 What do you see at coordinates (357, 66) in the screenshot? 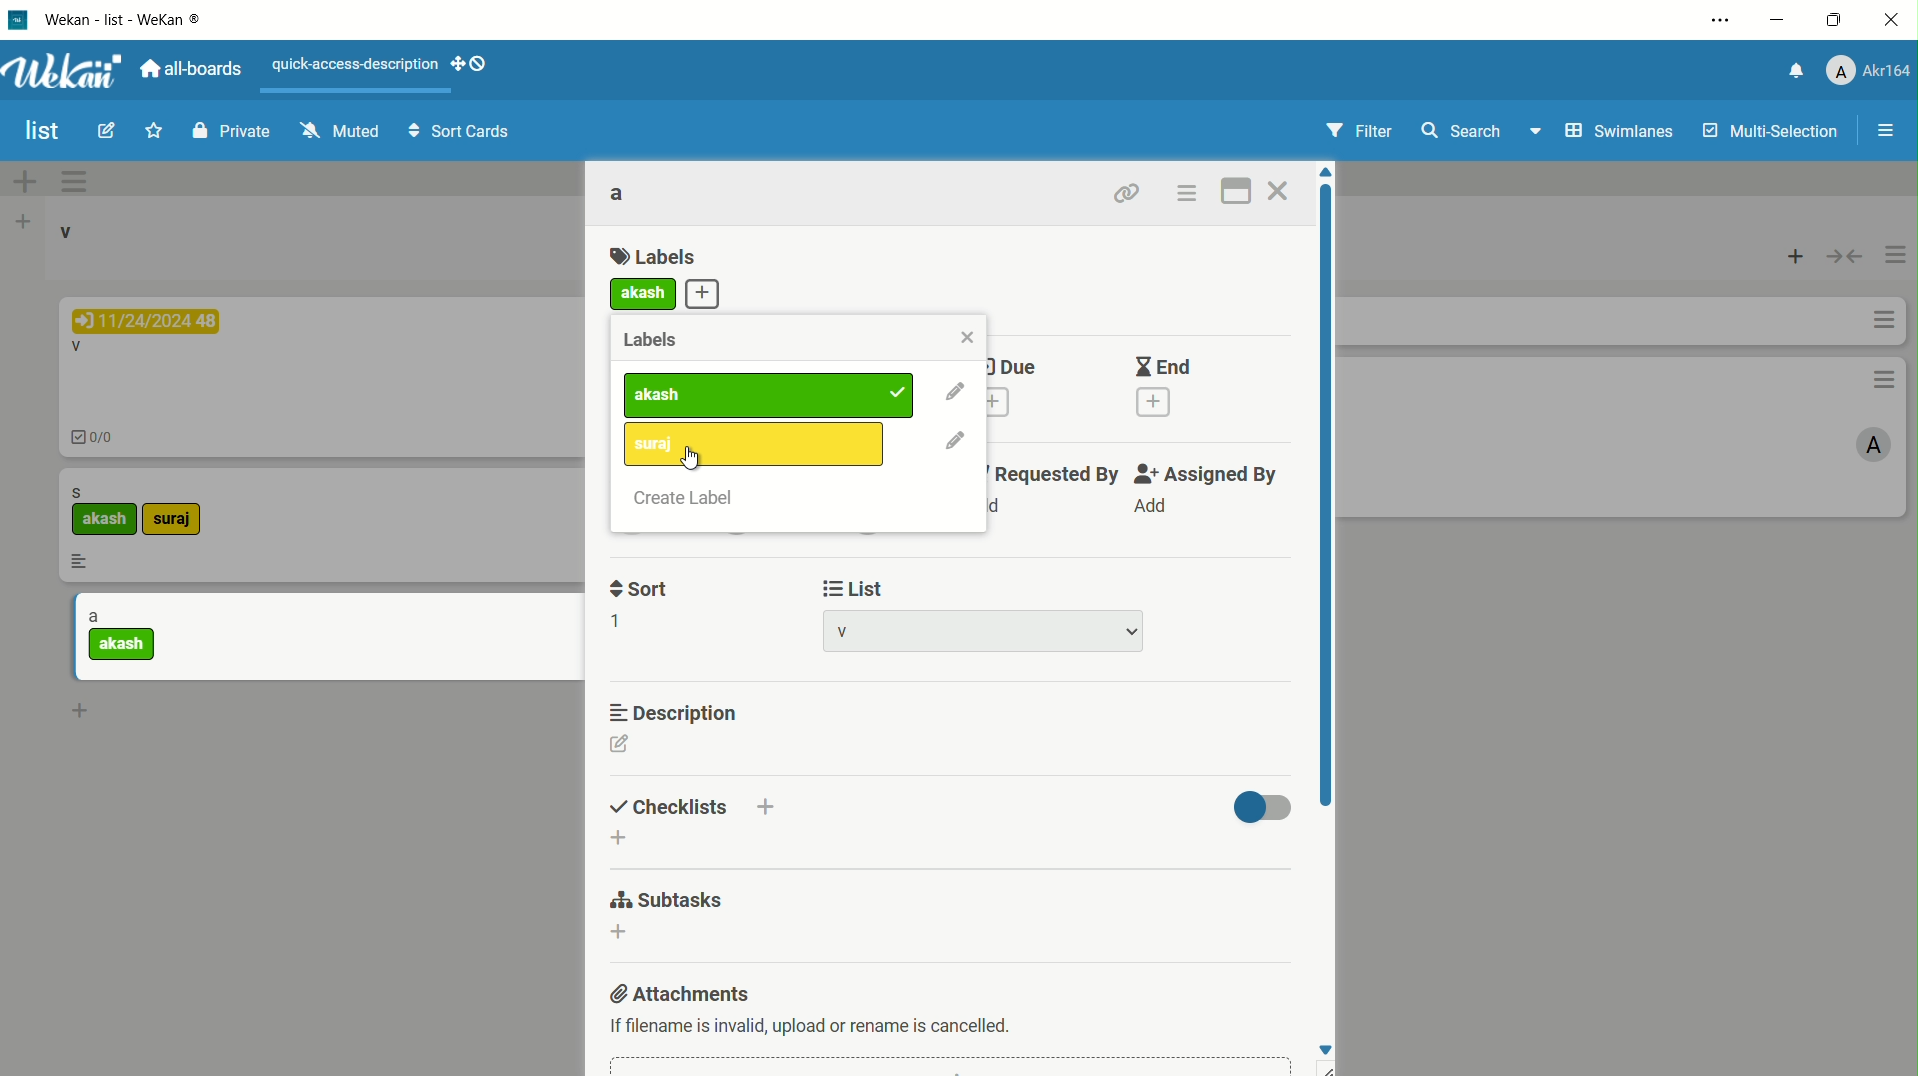
I see `quick-access-description` at bounding box center [357, 66].